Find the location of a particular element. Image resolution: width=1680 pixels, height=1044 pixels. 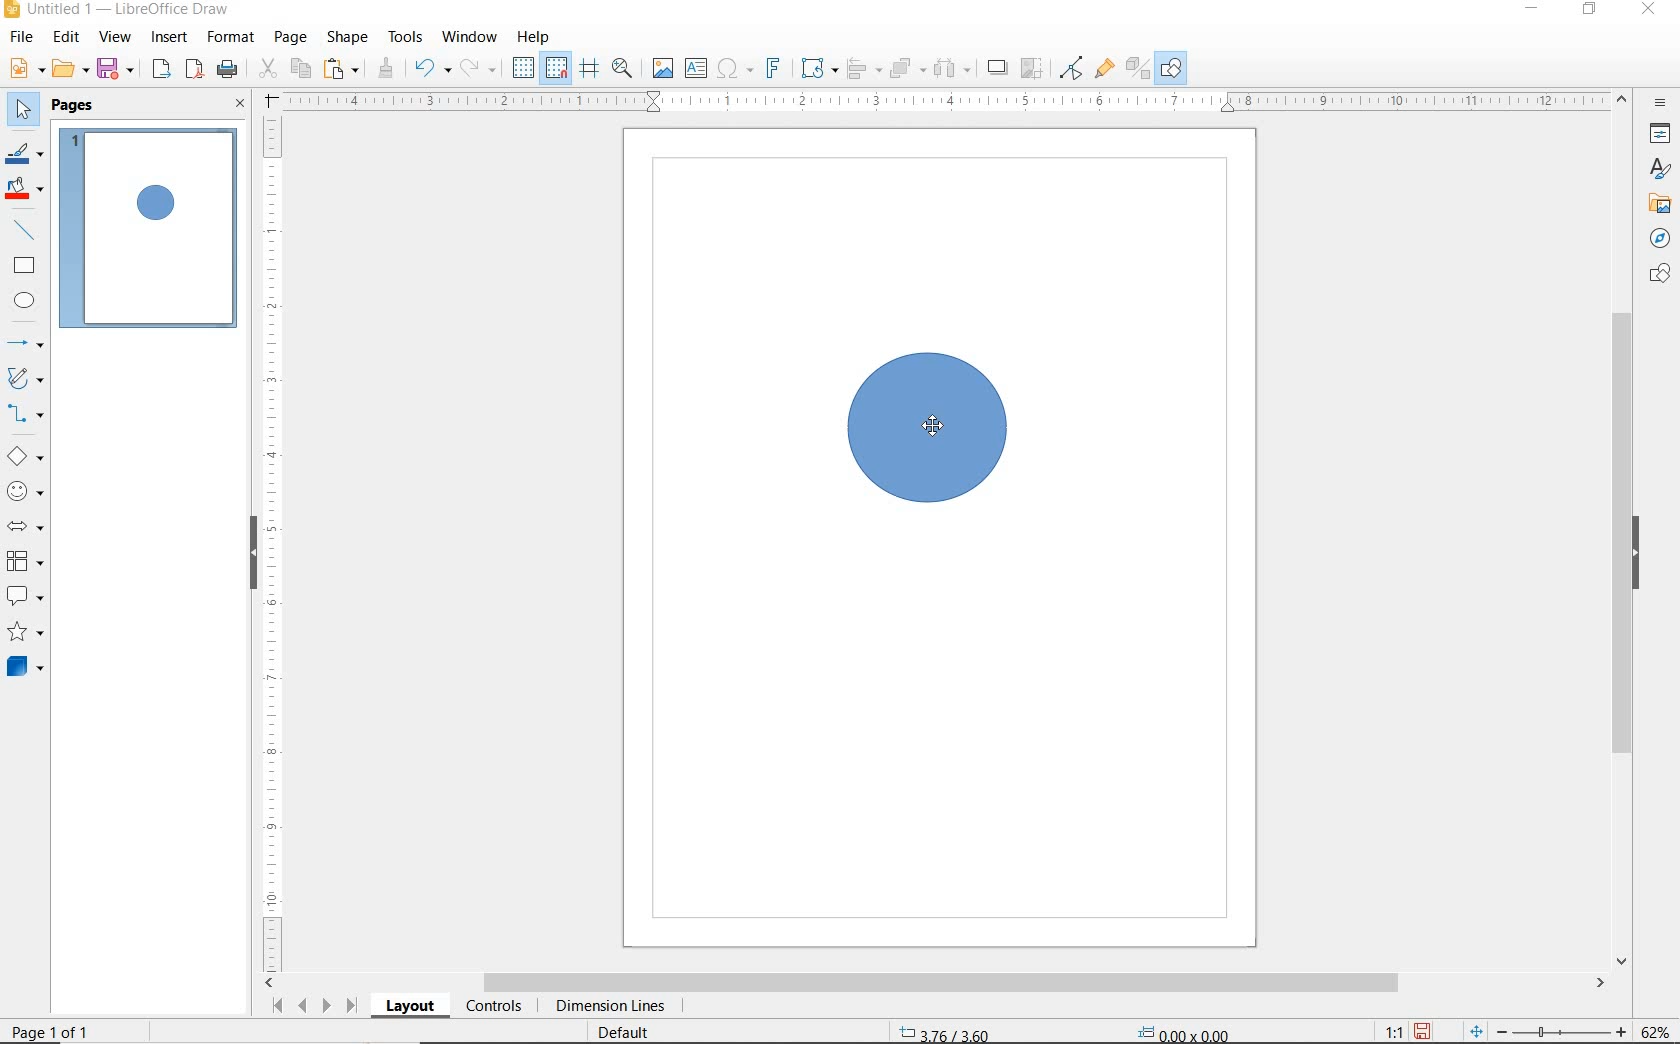

COPY is located at coordinates (301, 70).